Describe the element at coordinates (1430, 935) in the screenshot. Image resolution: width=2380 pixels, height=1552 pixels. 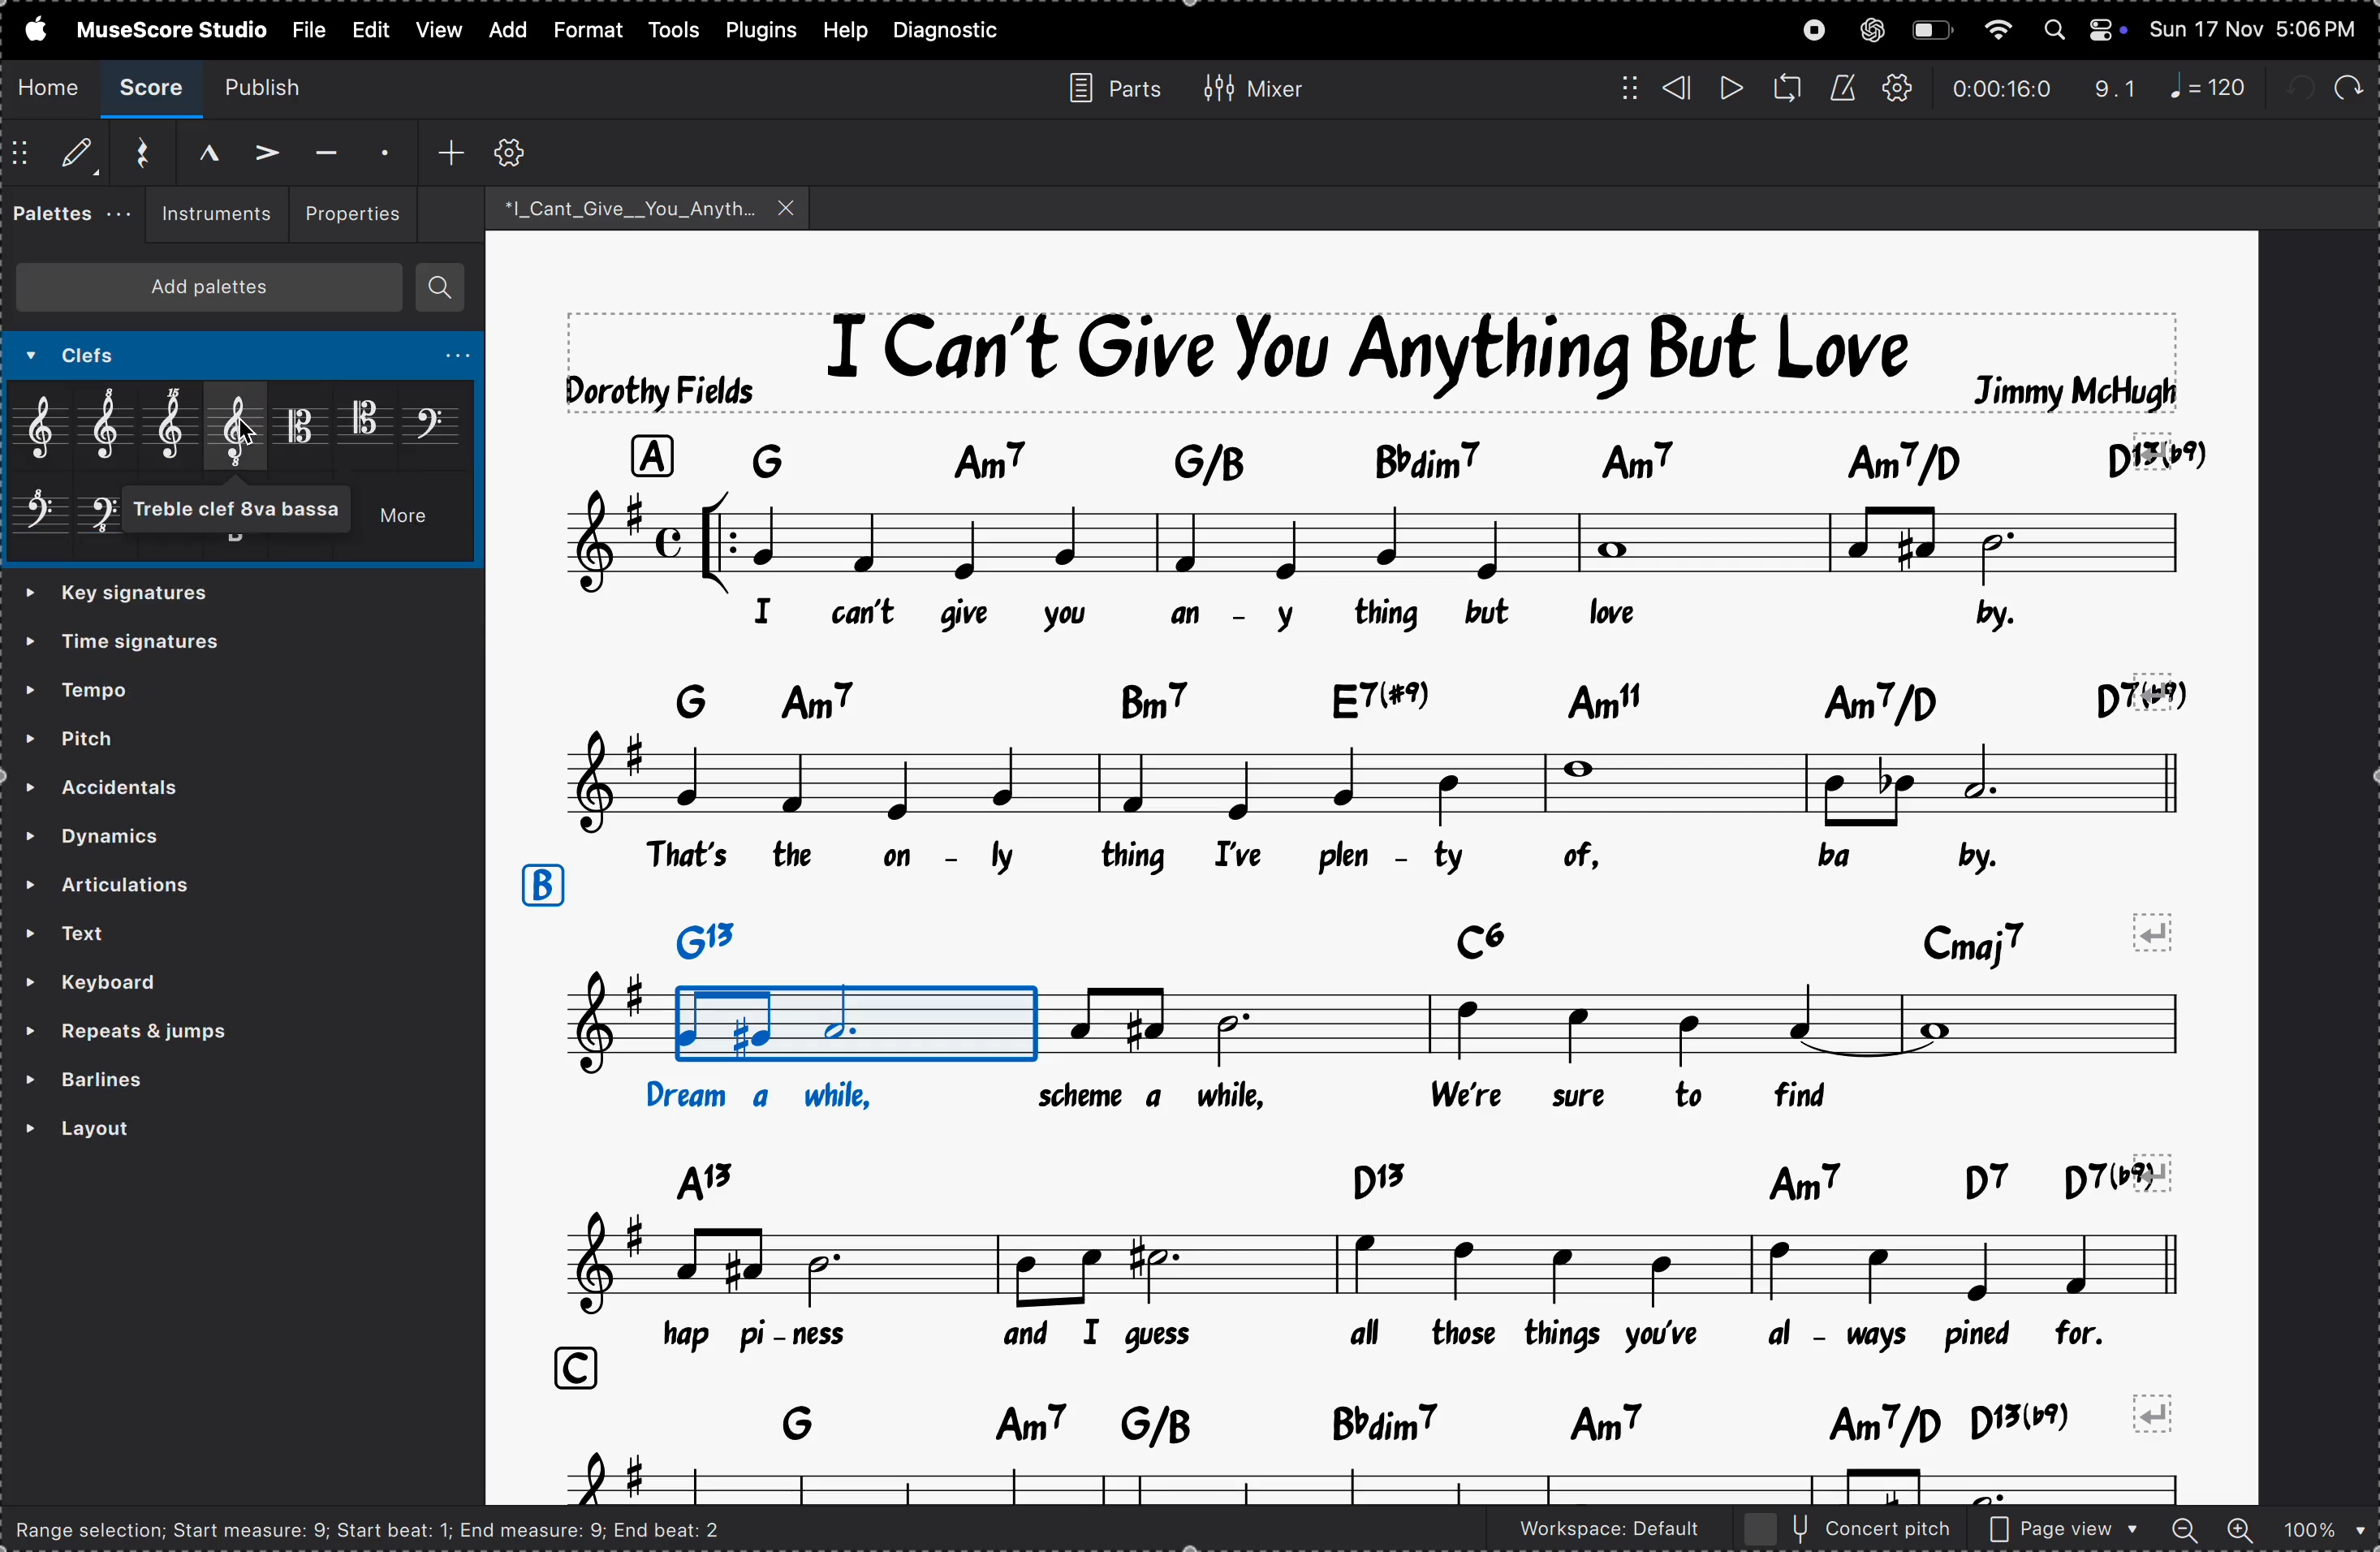
I see `key notes` at that location.